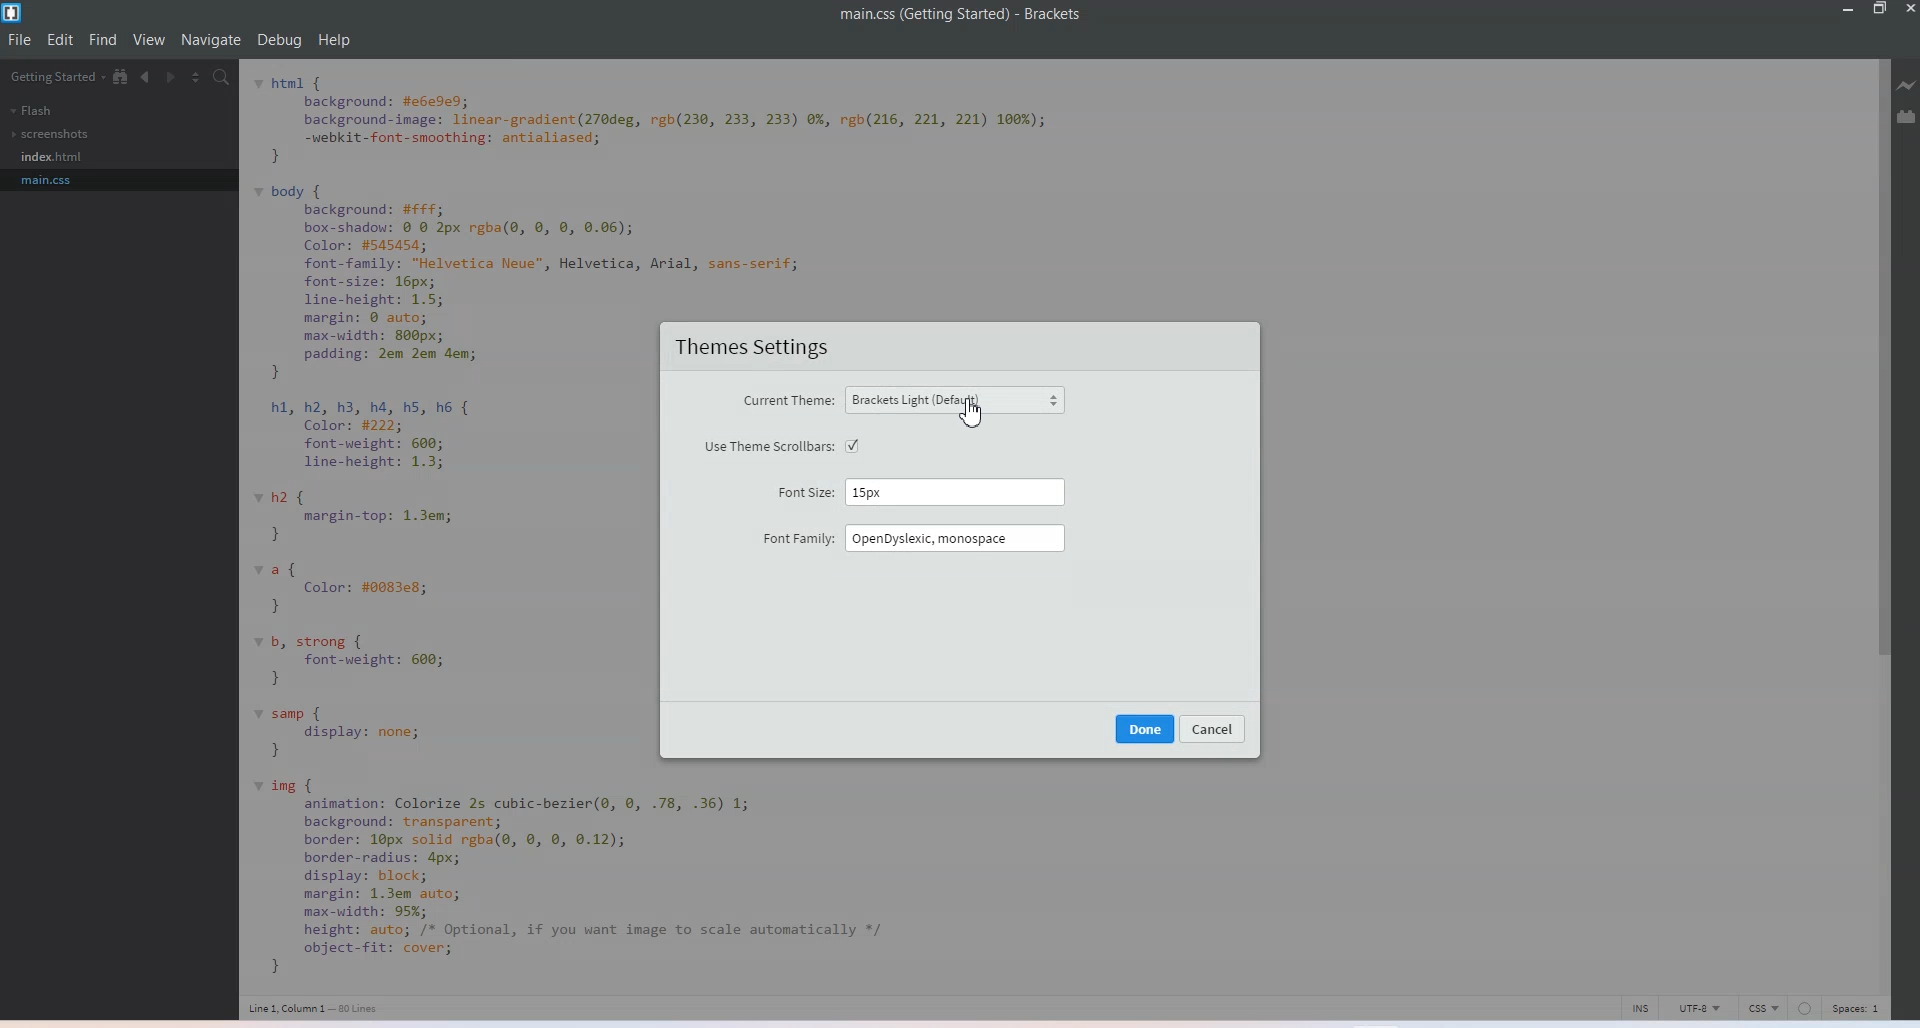  Describe the element at coordinates (753, 346) in the screenshot. I see `Theme settings` at that location.